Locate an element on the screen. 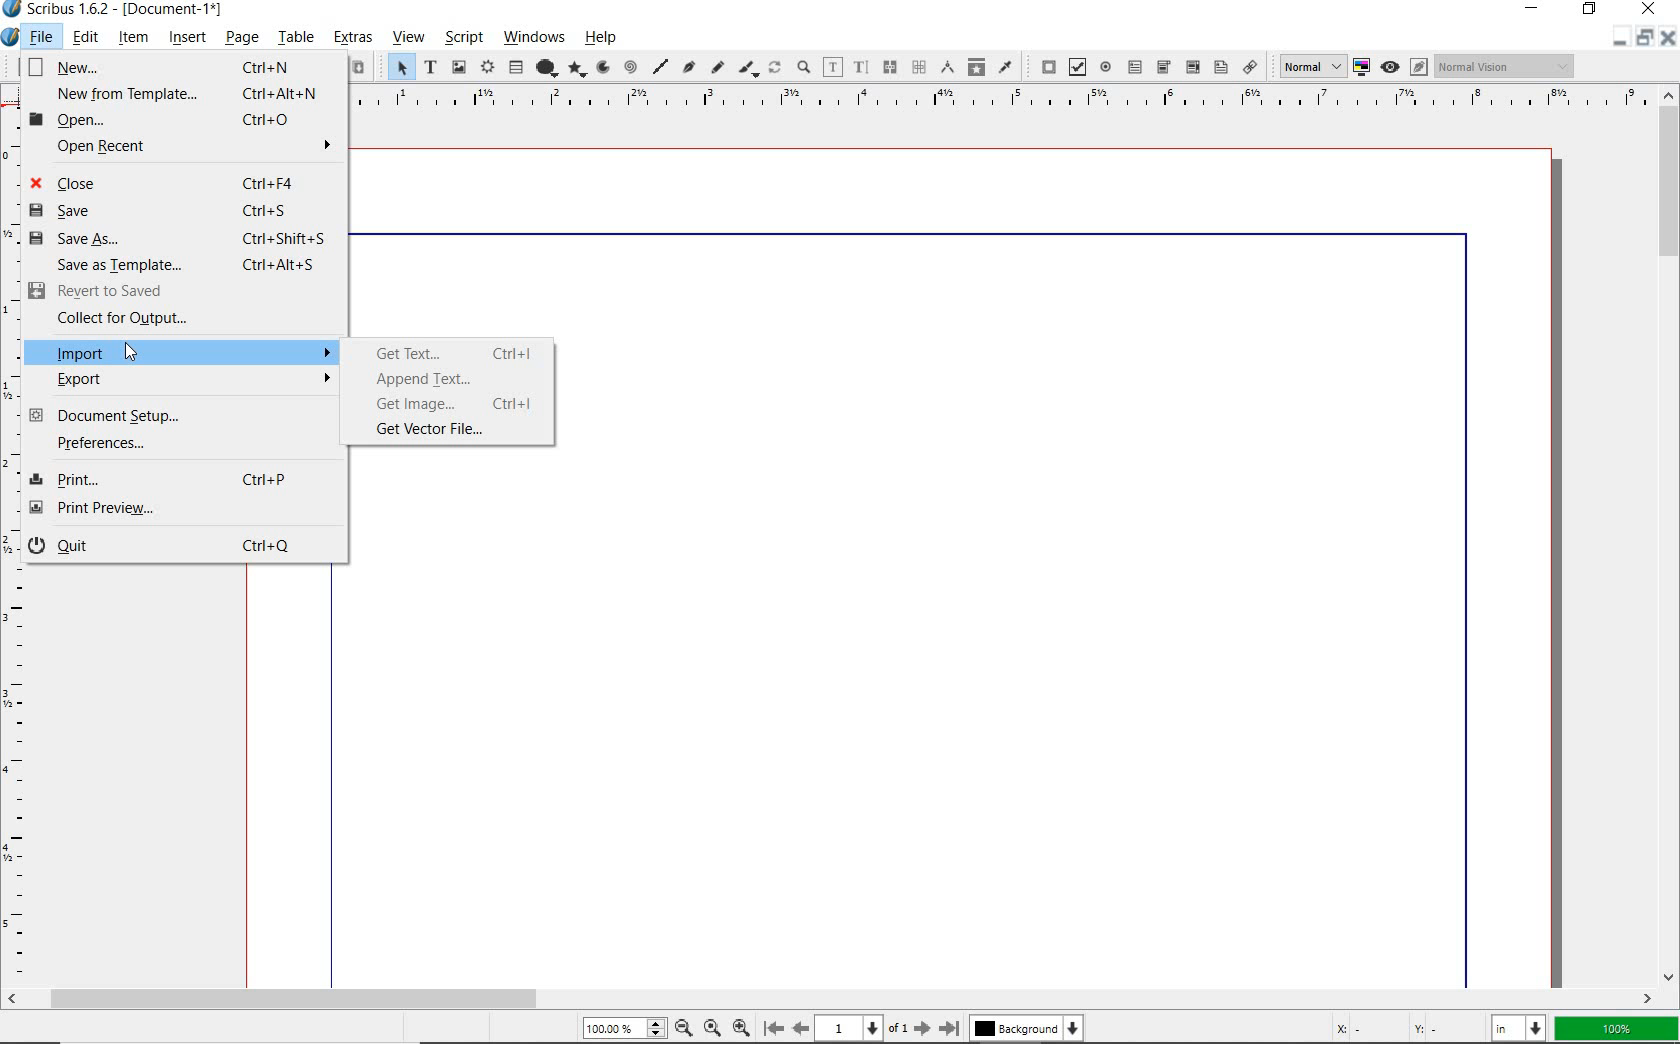  Zoom to 100% is located at coordinates (714, 1028).